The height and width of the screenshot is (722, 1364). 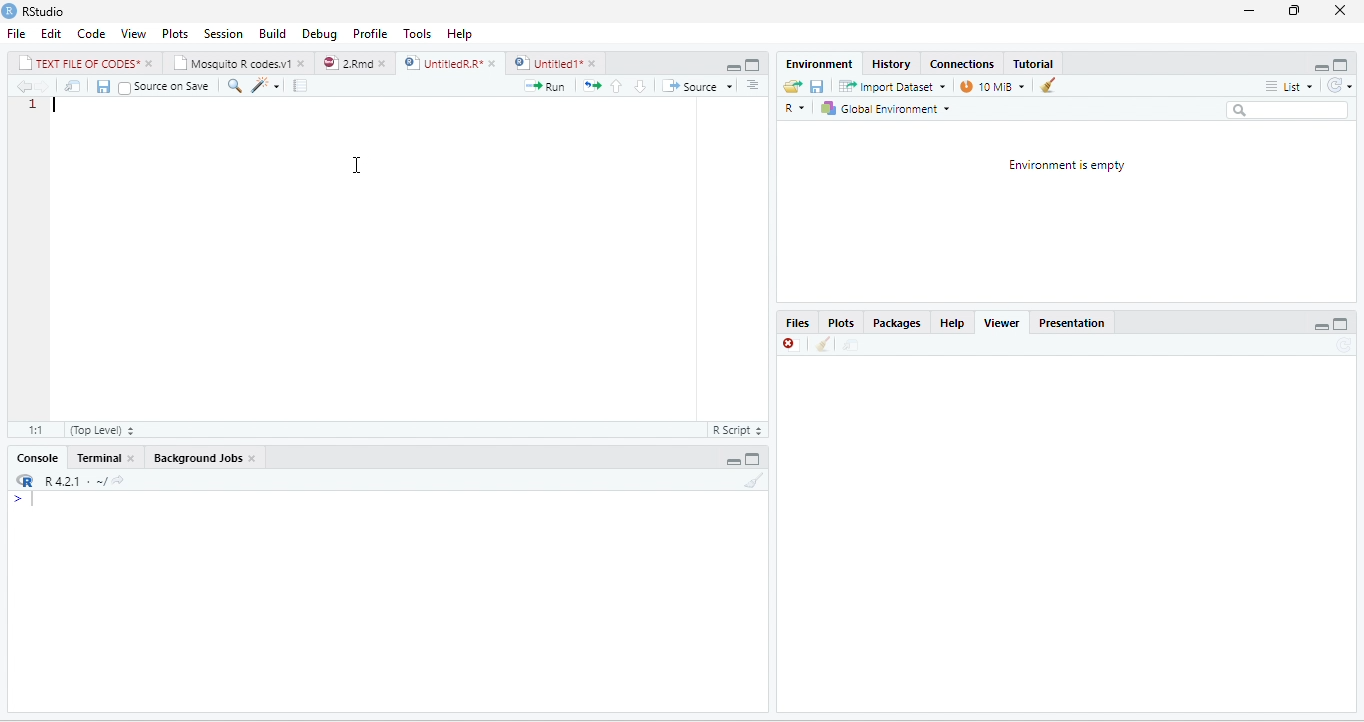 I want to click on source on save, so click(x=171, y=86).